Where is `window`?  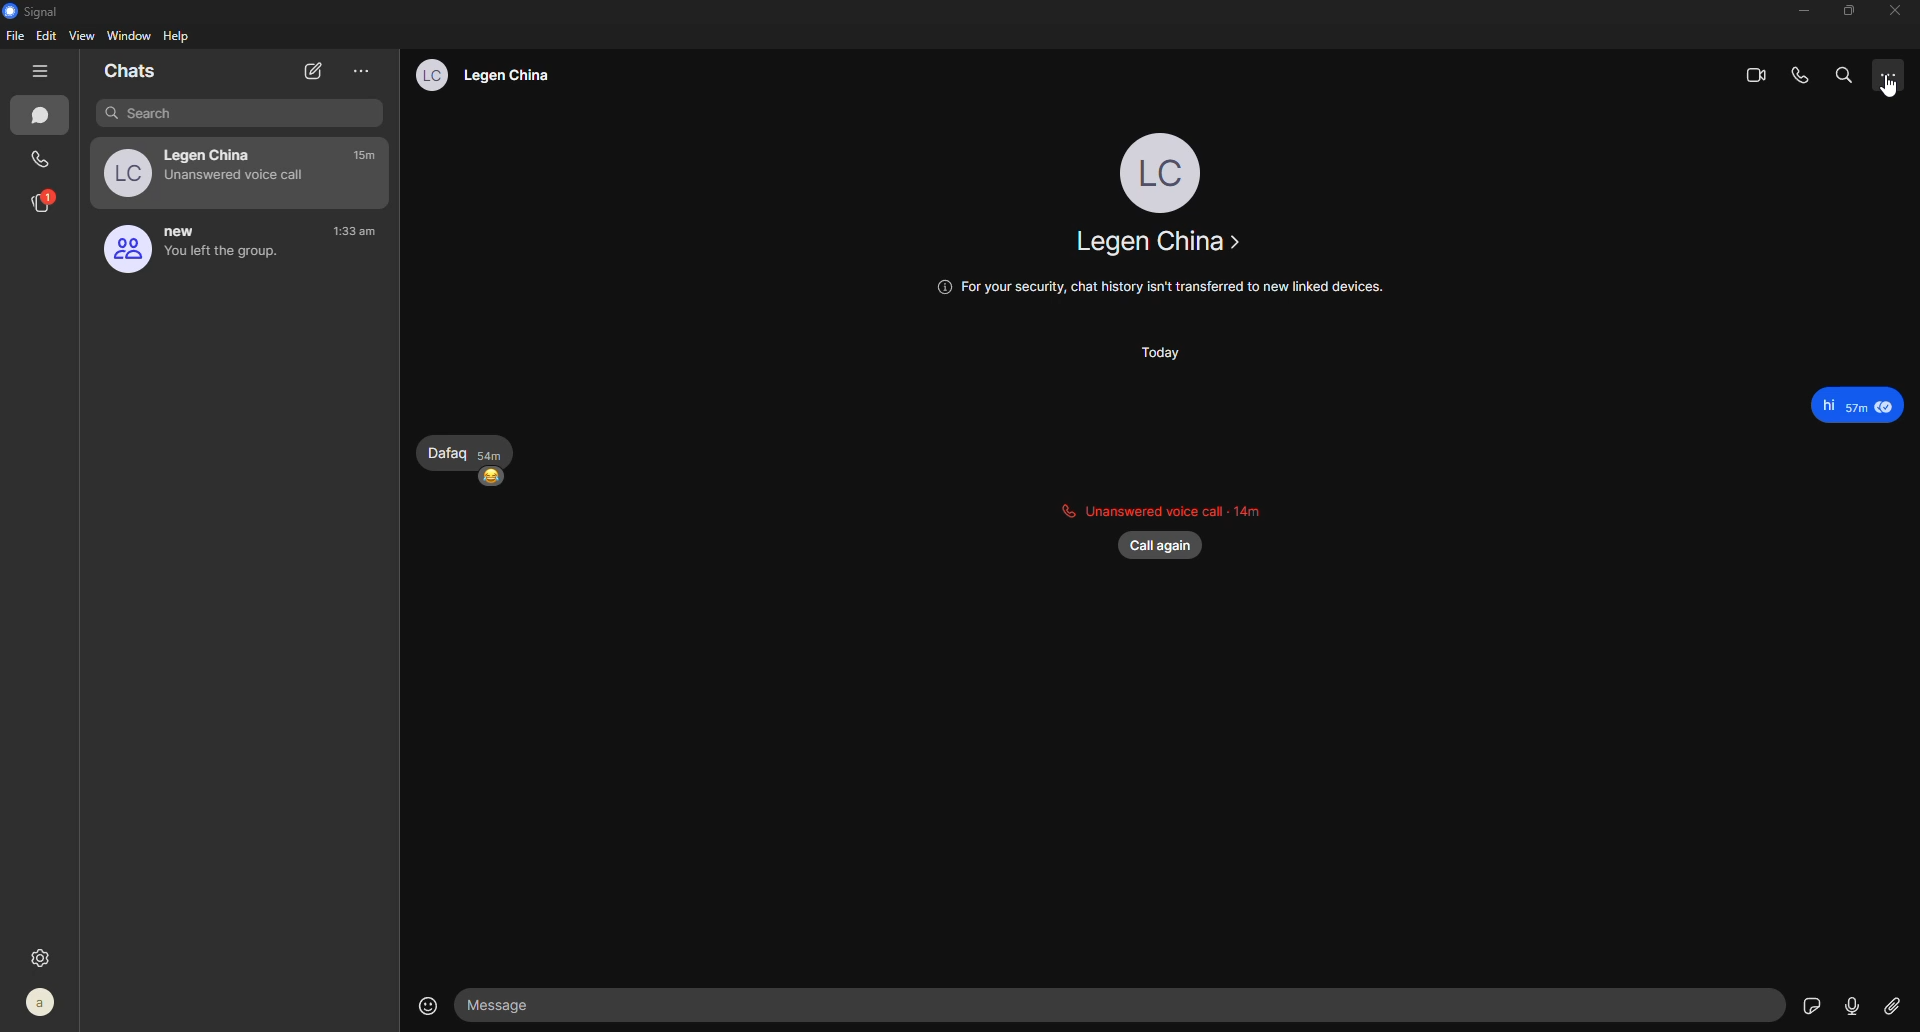 window is located at coordinates (131, 35).